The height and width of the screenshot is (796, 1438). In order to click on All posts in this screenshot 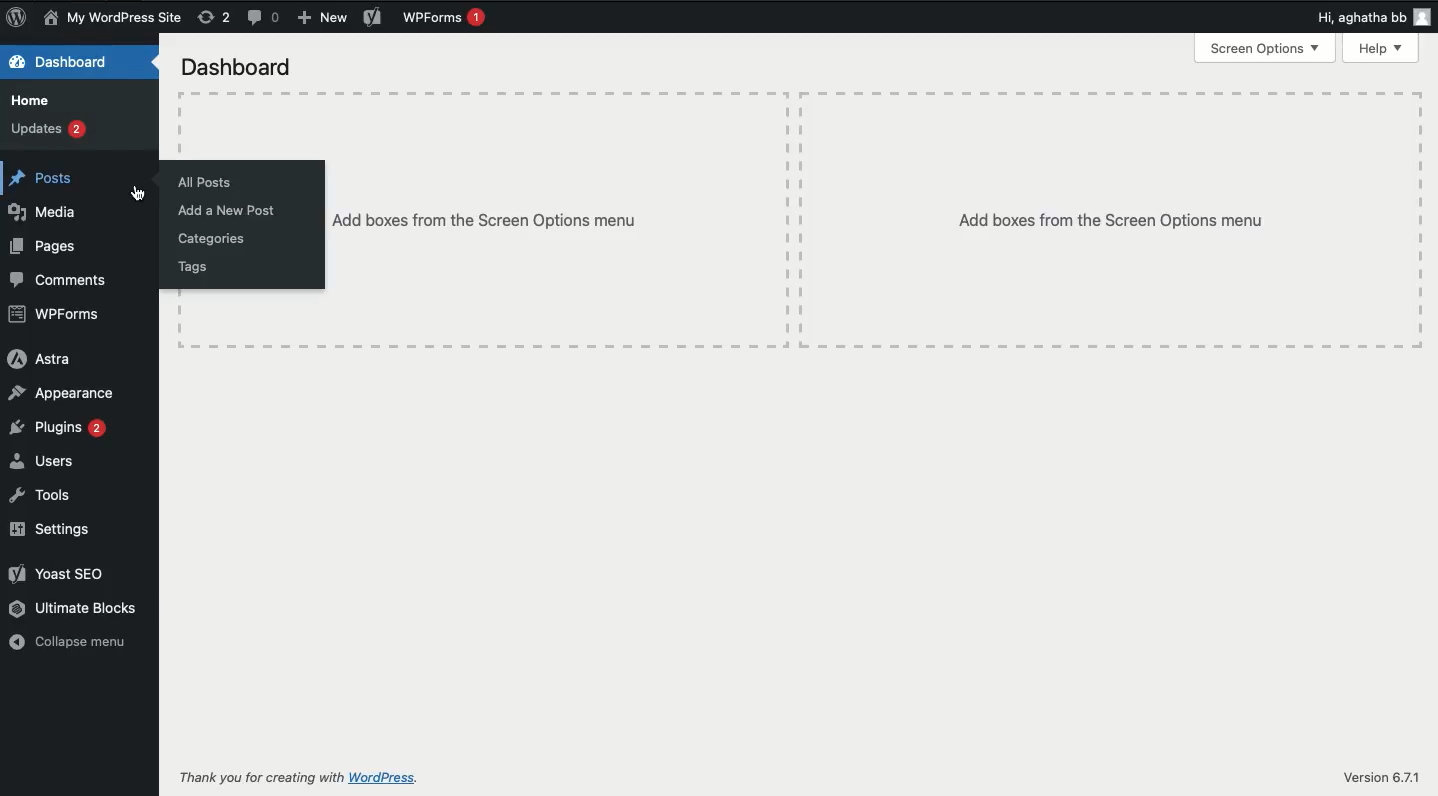, I will do `click(206, 183)`.